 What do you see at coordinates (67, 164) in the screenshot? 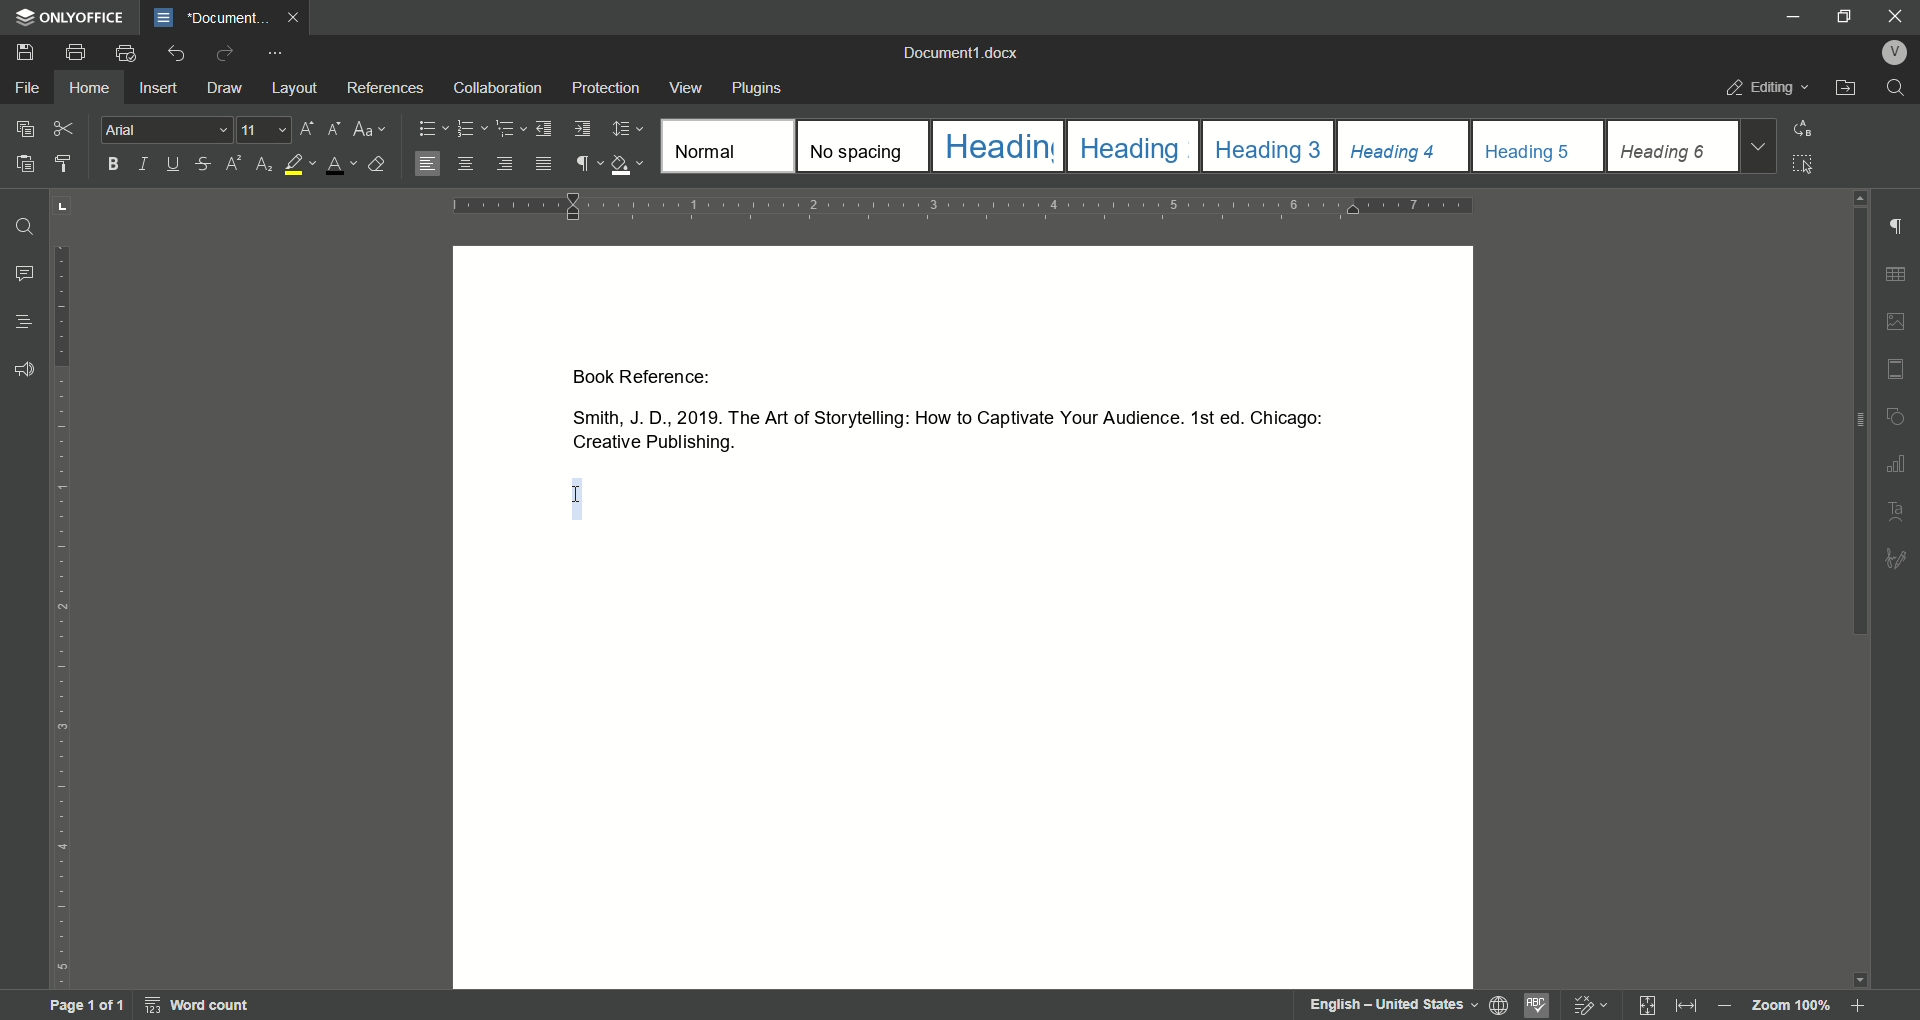
I see `copy style` at bounding box center [67, 164].